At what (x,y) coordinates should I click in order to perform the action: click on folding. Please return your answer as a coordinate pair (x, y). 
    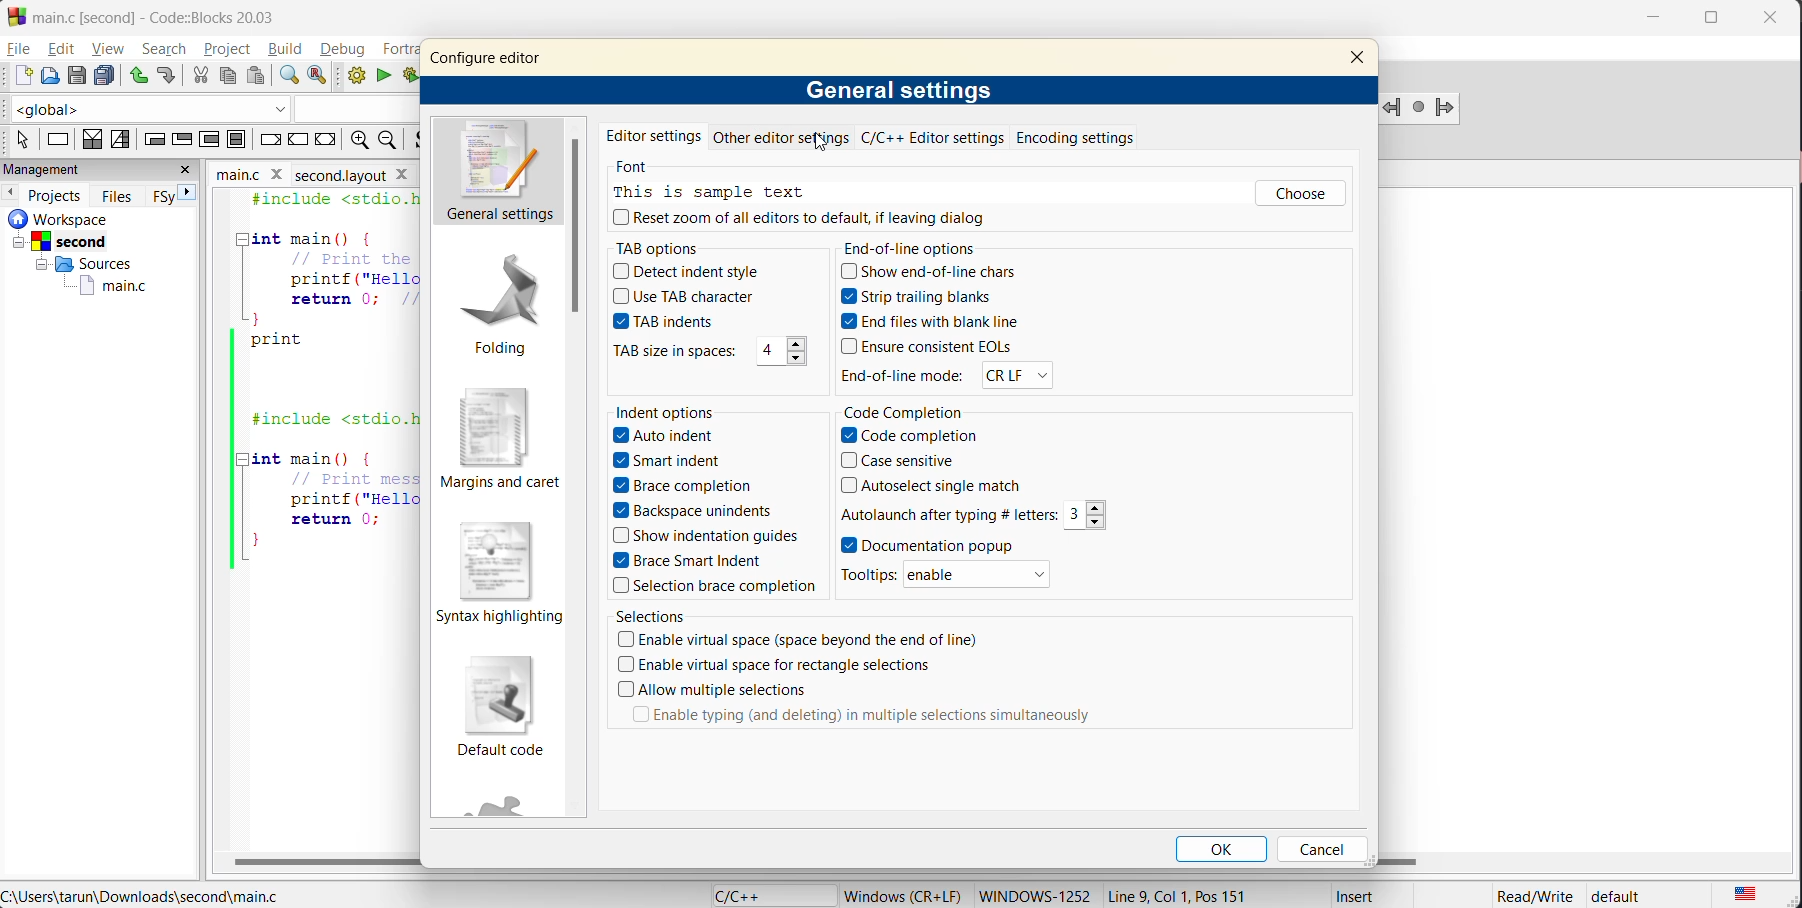
    Looking at the image, I should click on (500, 302).